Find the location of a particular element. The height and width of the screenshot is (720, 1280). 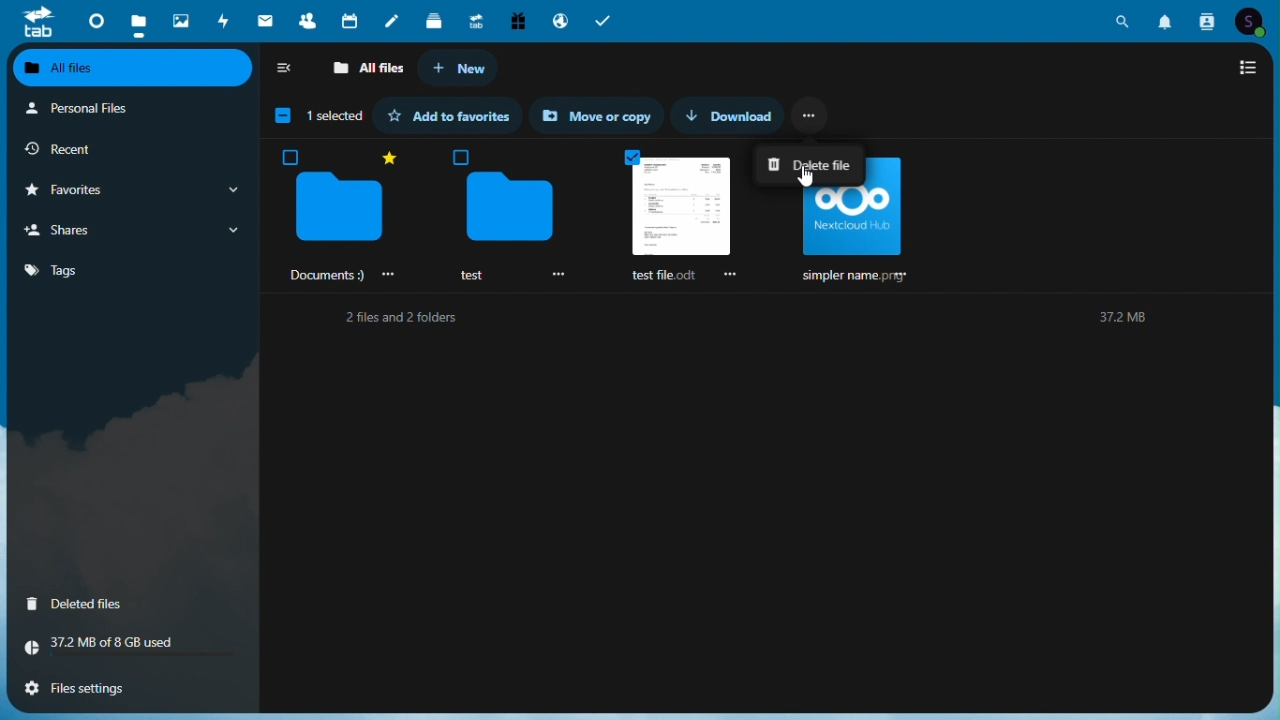

account icon is located at coordinates (1247, 18).